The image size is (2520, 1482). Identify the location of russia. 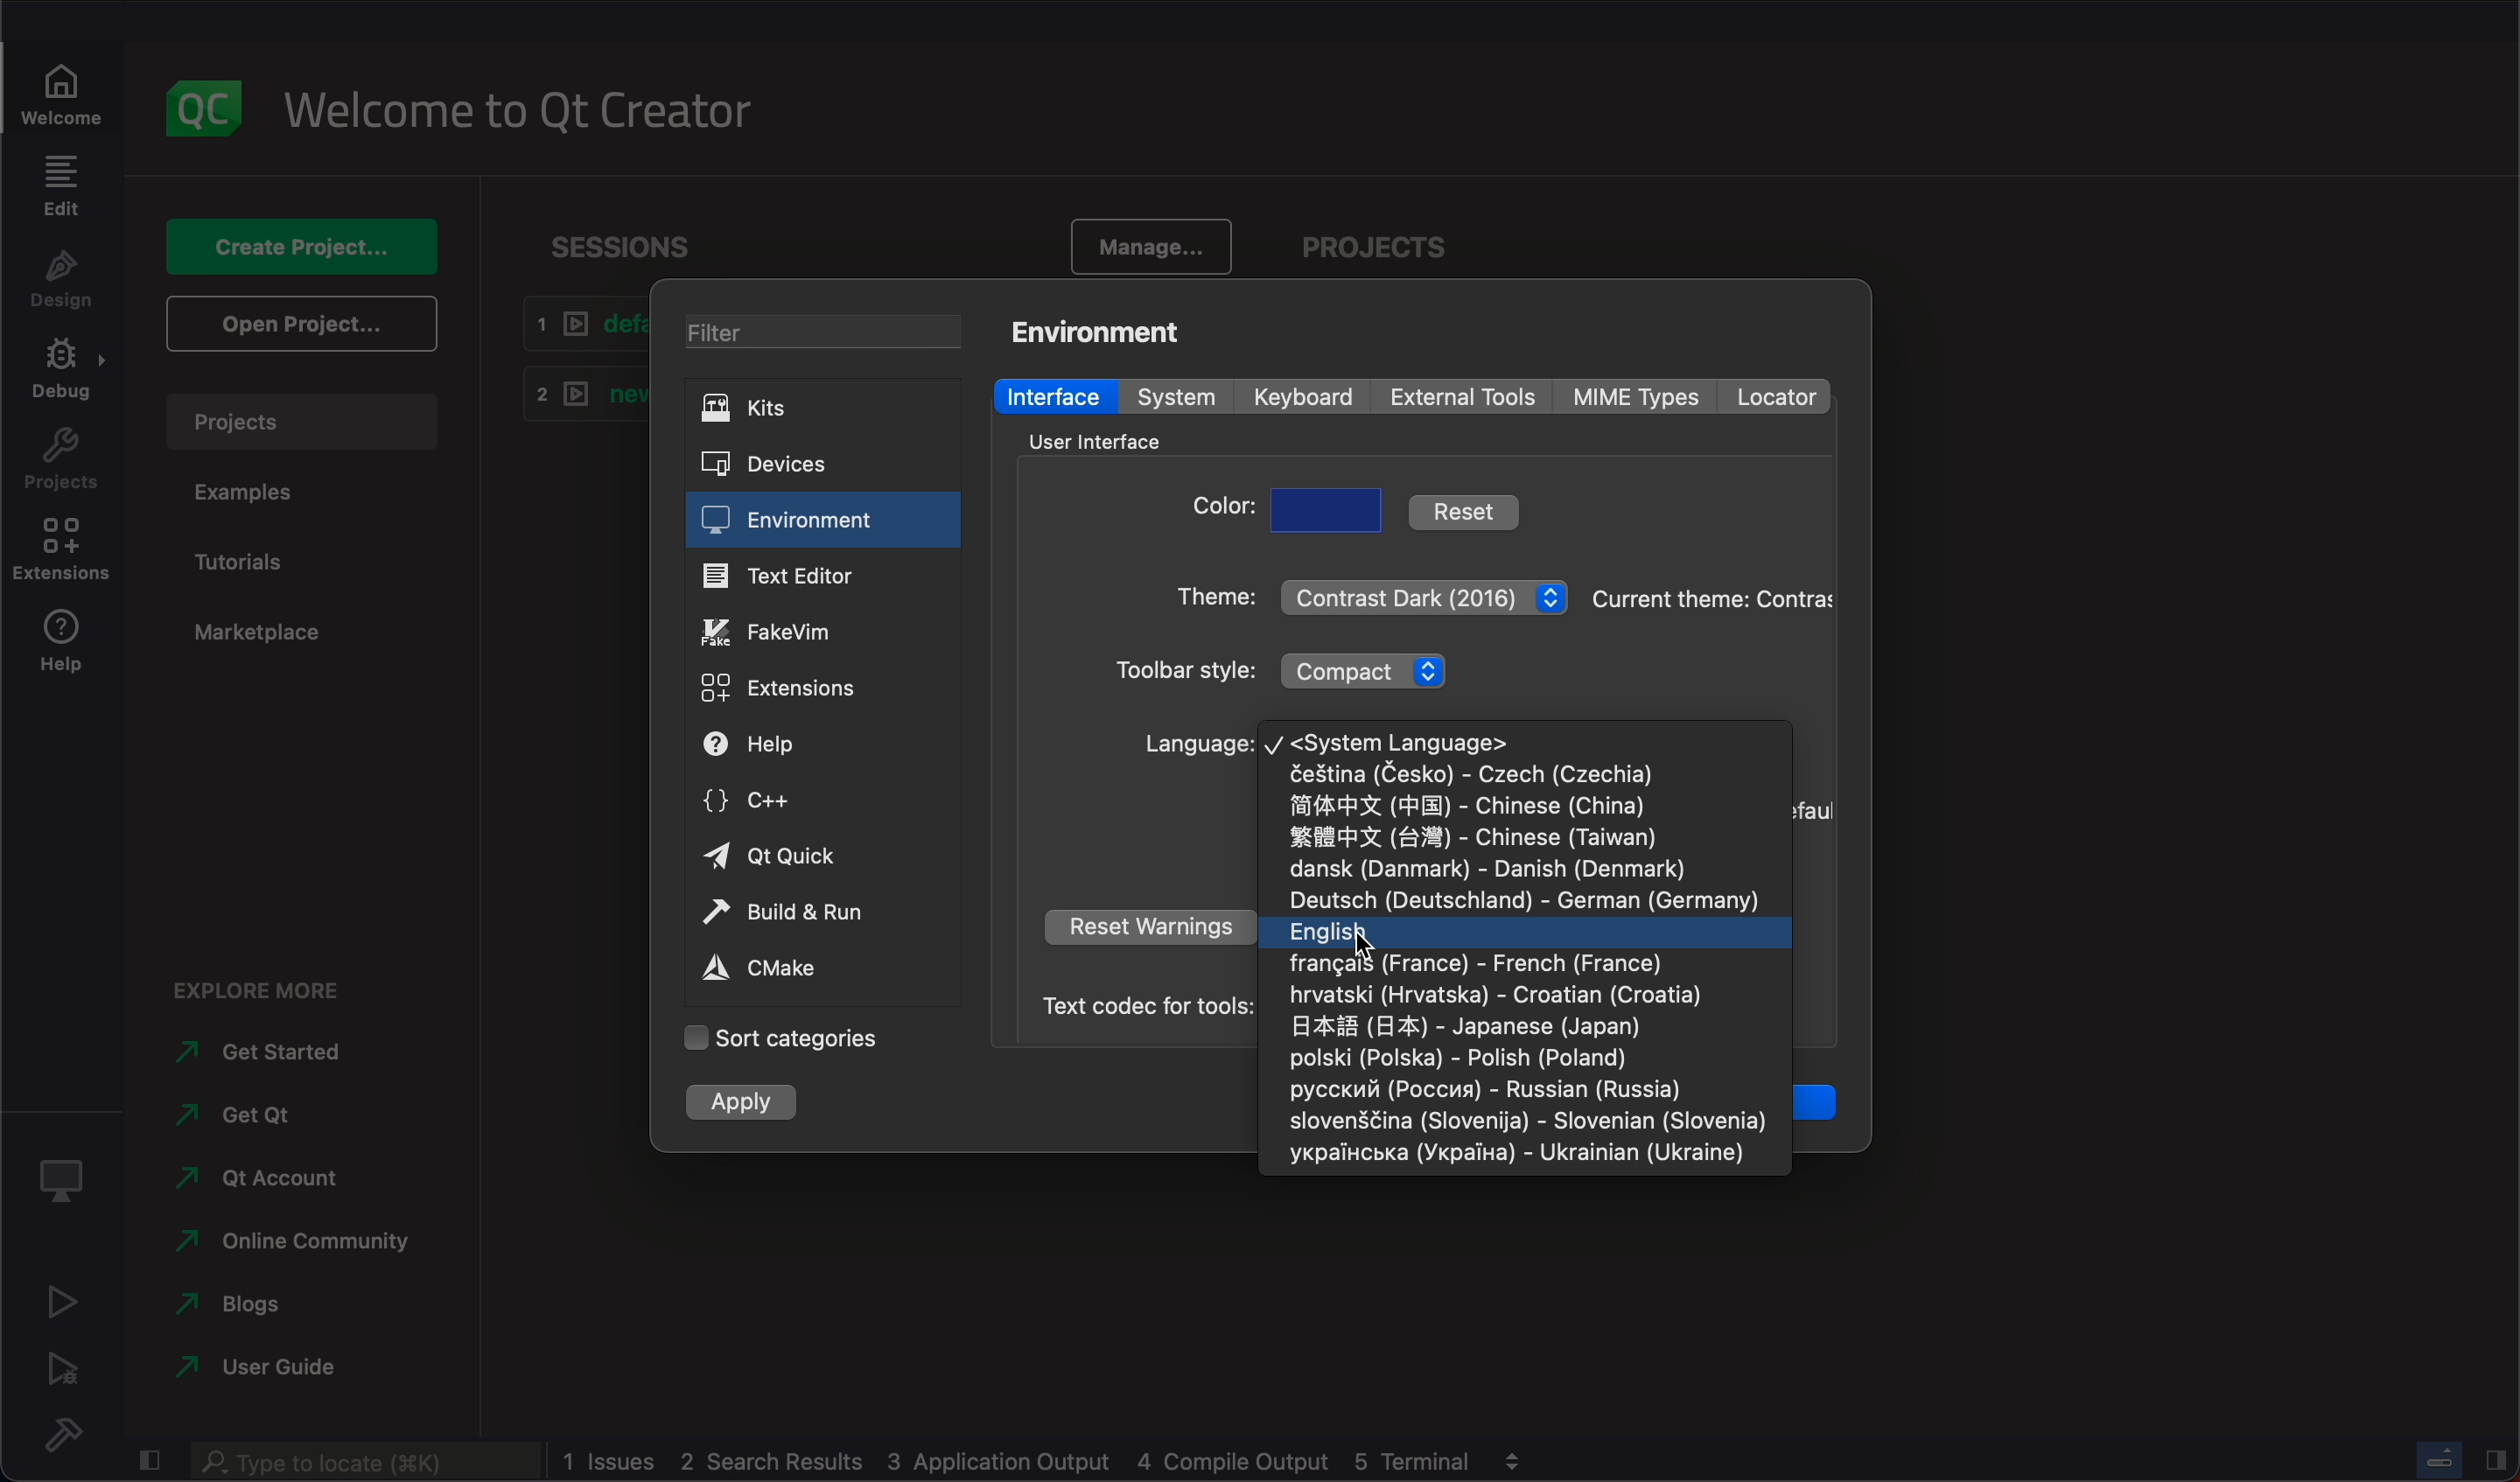
(1482, 1091).